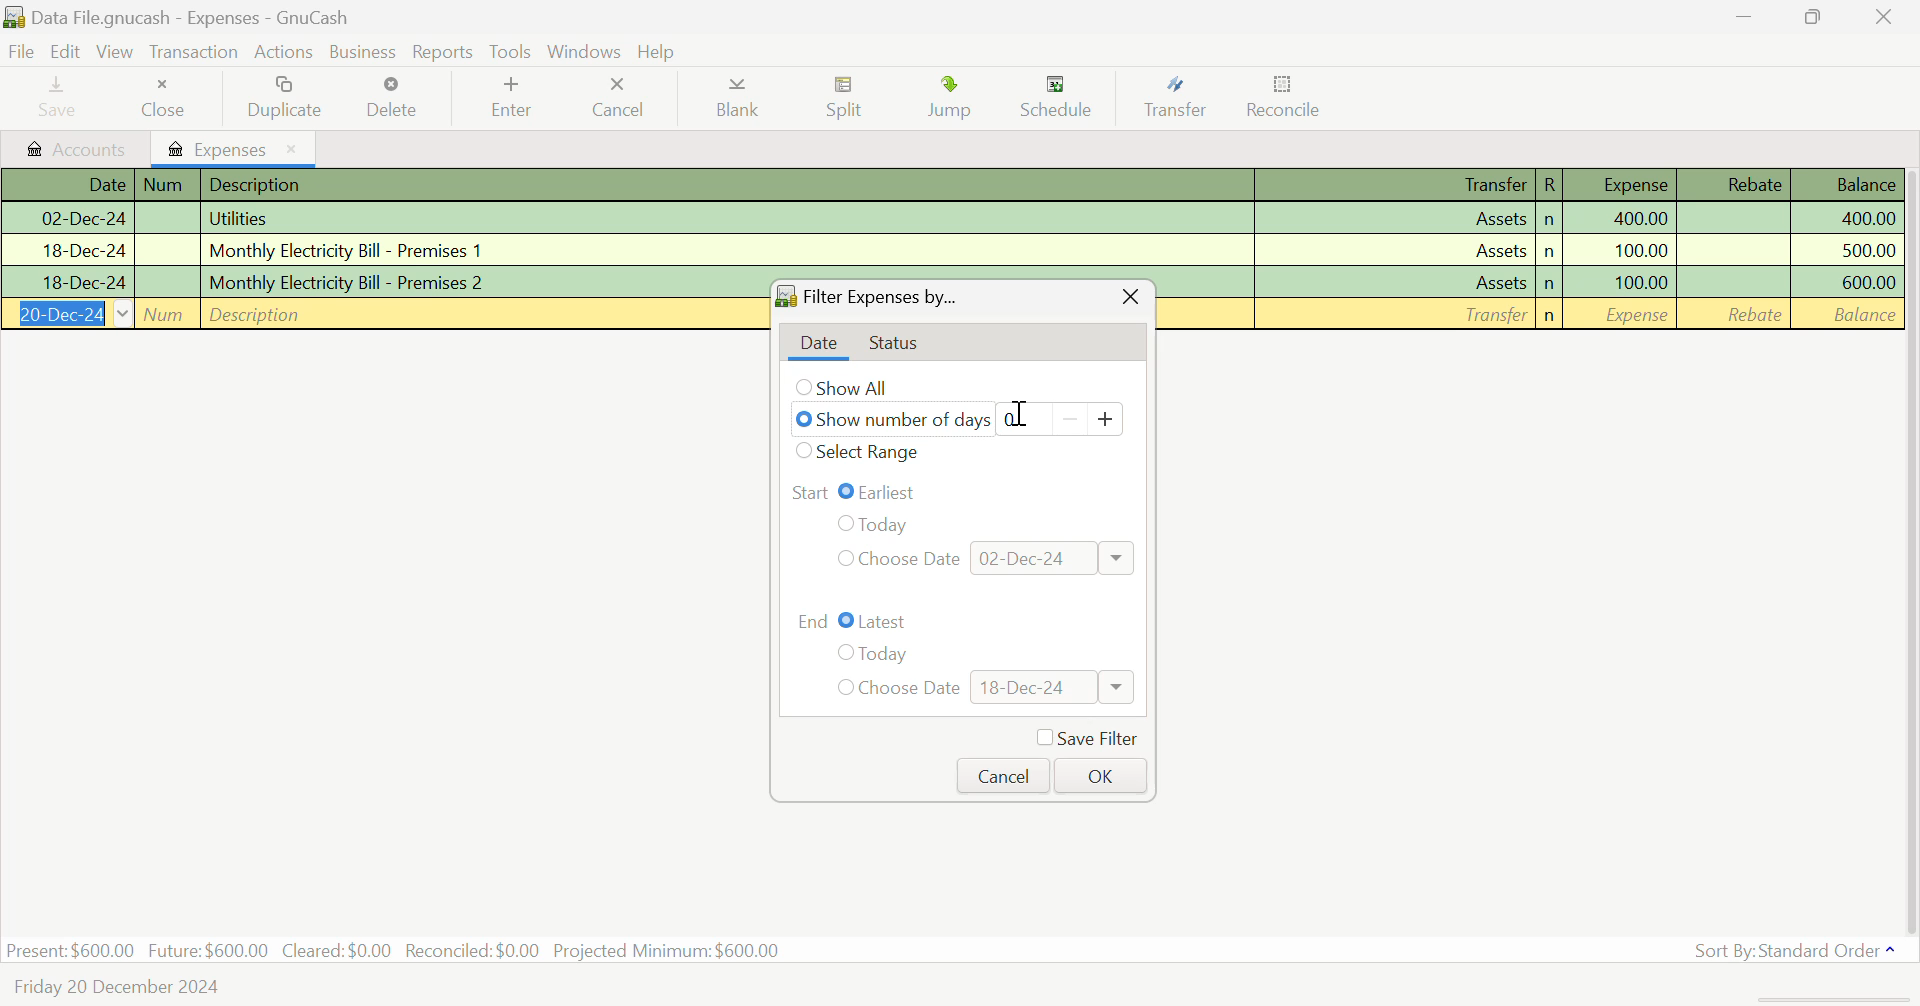 This screenshot has width=1920, height=1006. Describe the element at coordinates (1550, 317) in the screenshot. I see `n` at that location.